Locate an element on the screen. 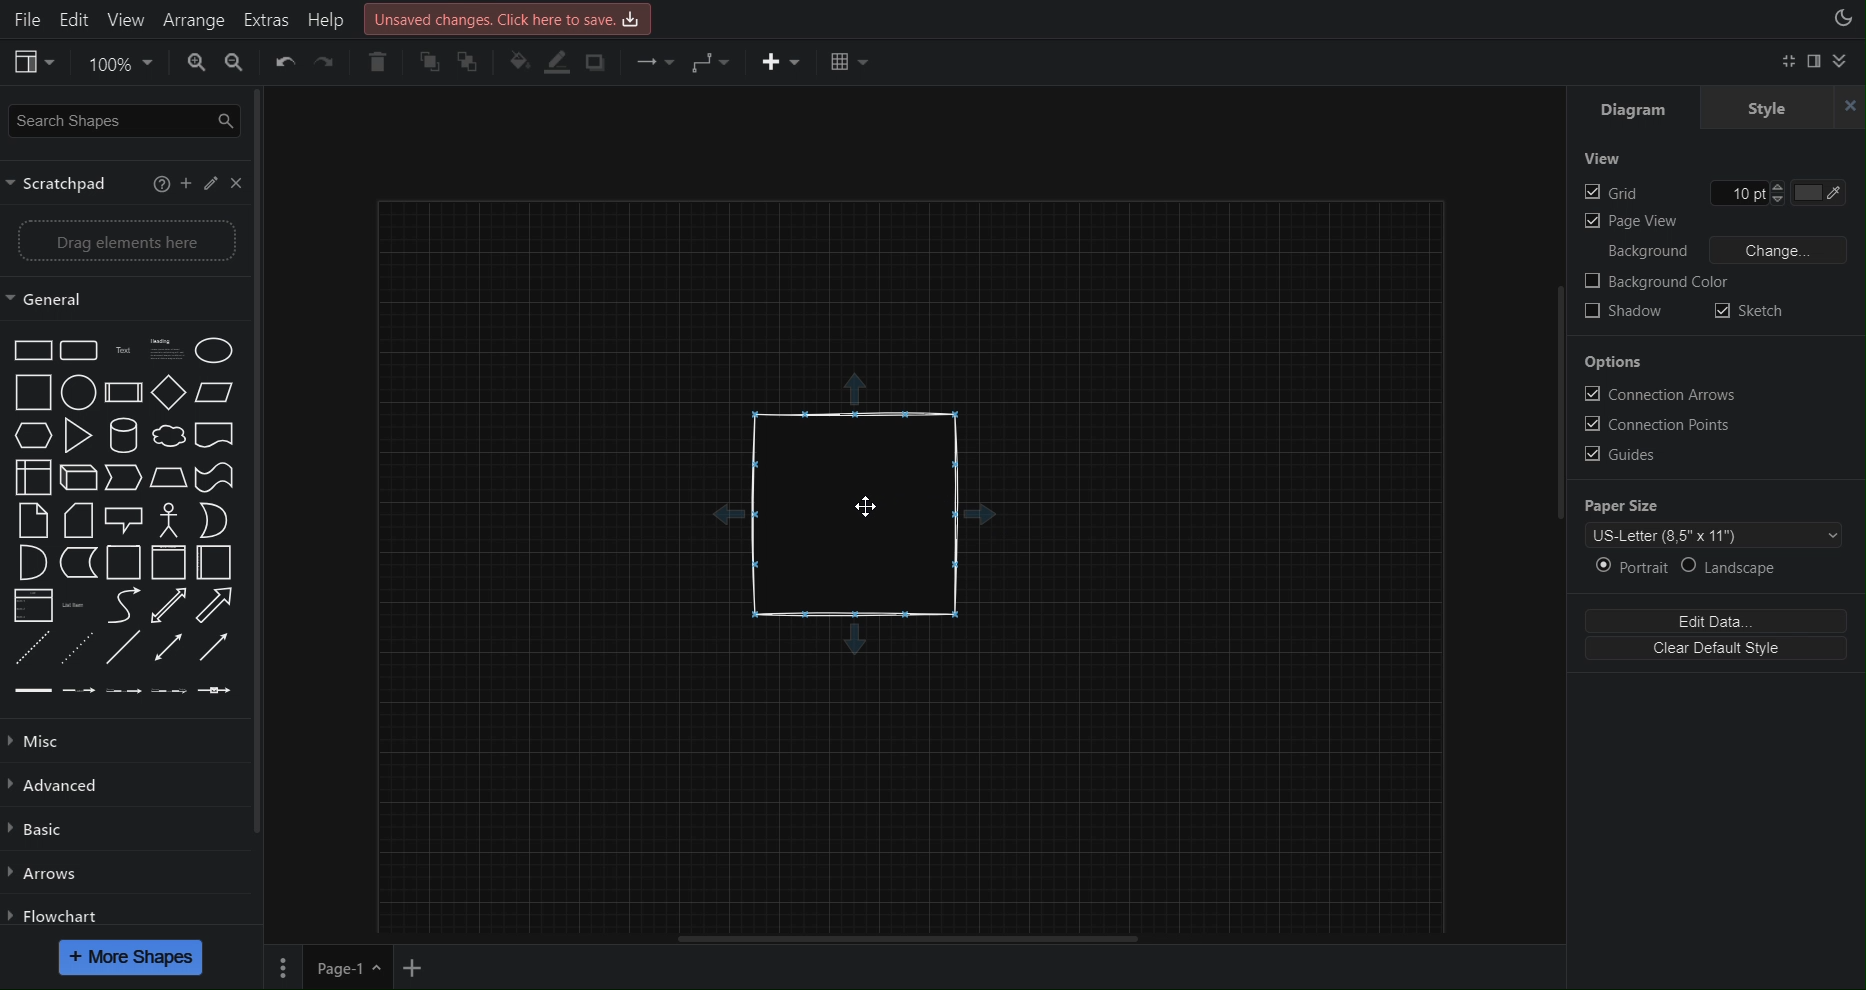 This screenshot has width=1866, height=990. Delete is located at coordinates (378, 63).